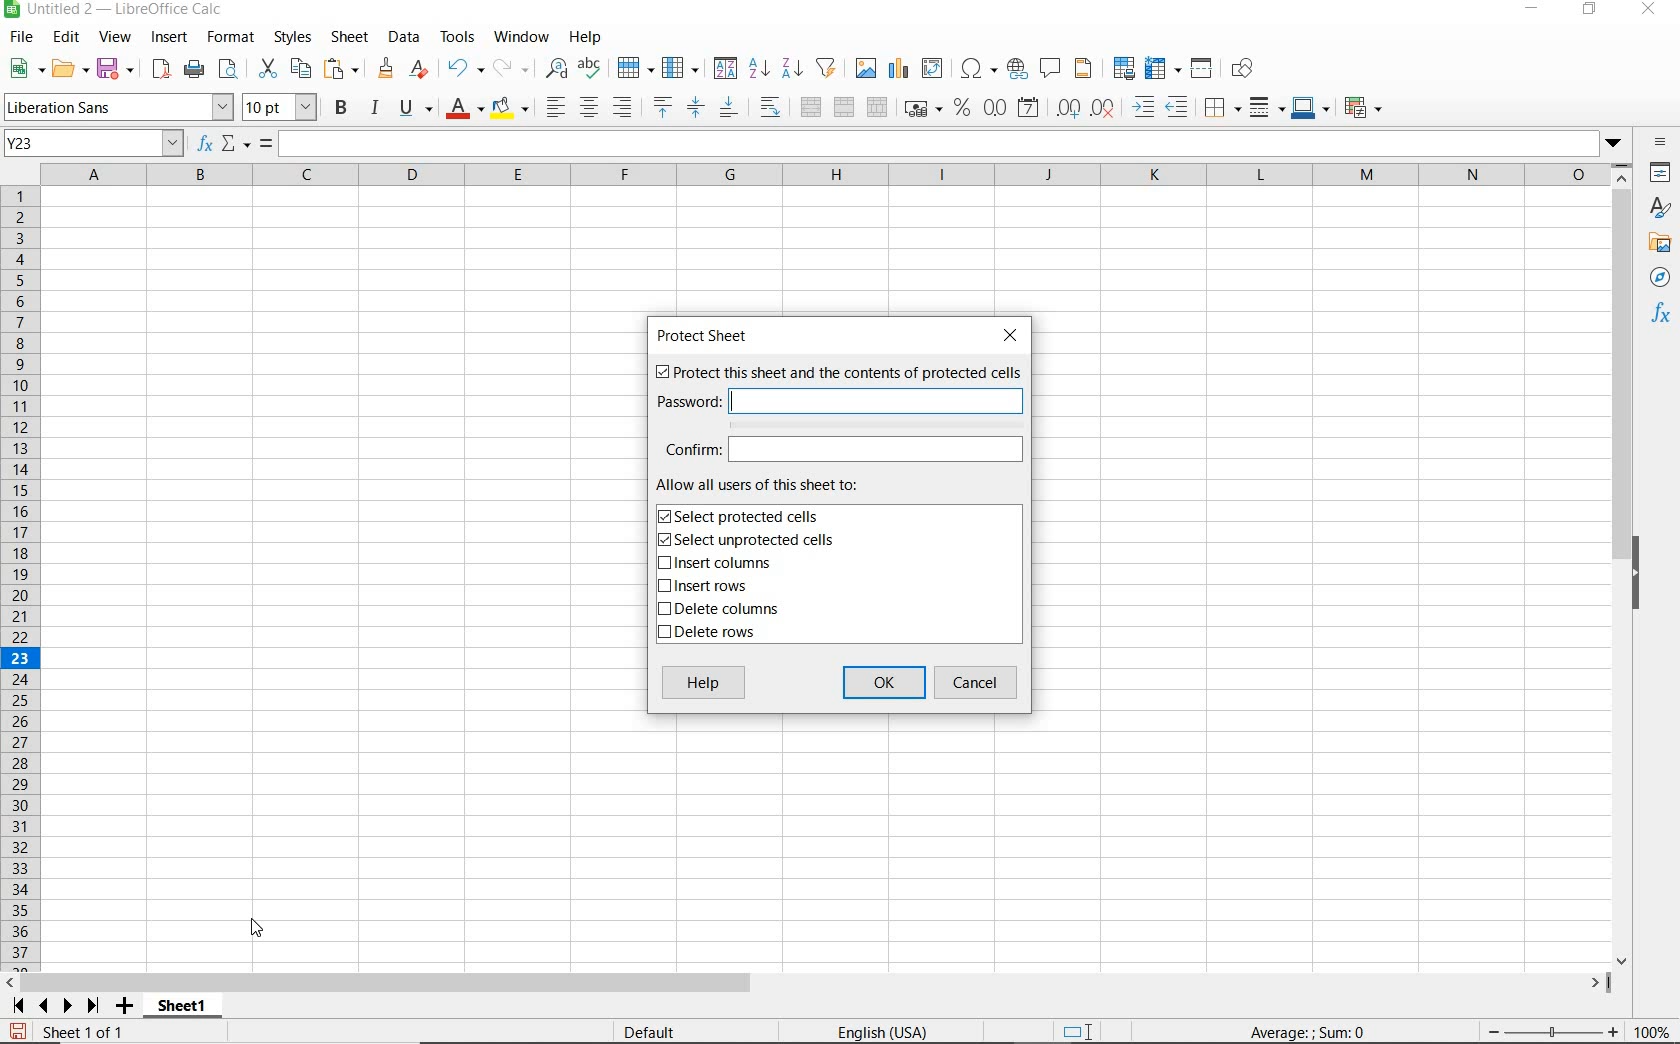  What do you see at coordinates (266, 67) in the screenshot?
I see `CUT` at bounding box center [266, 67].